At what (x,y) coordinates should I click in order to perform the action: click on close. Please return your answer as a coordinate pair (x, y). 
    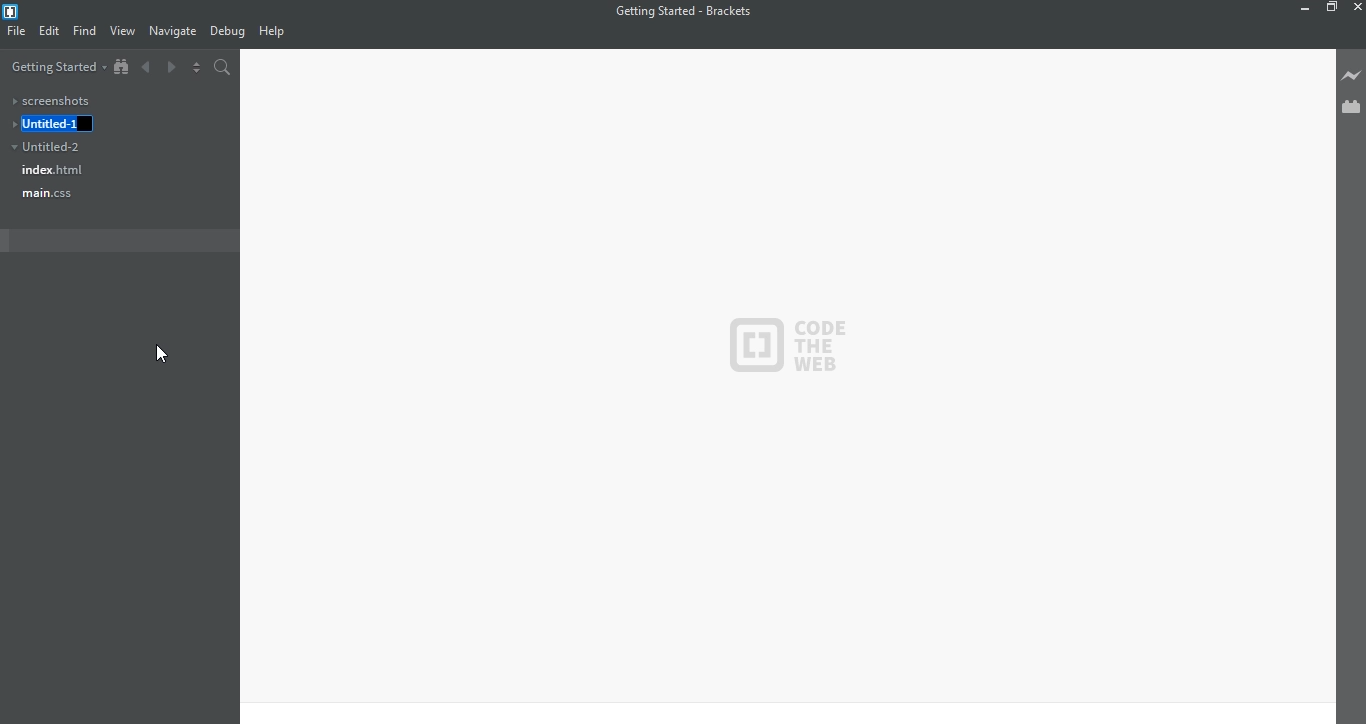
    Looking at the image, I should click on (1355, 7).